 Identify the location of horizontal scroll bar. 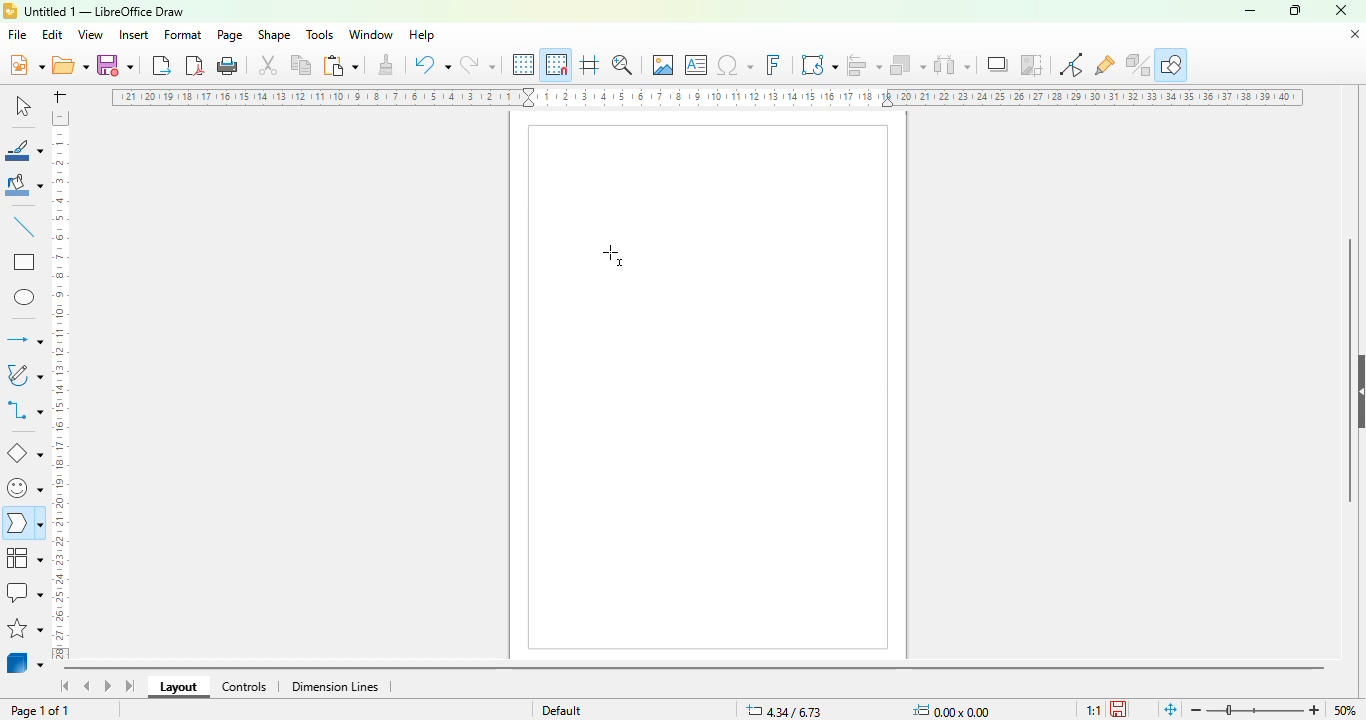
(695, 670).